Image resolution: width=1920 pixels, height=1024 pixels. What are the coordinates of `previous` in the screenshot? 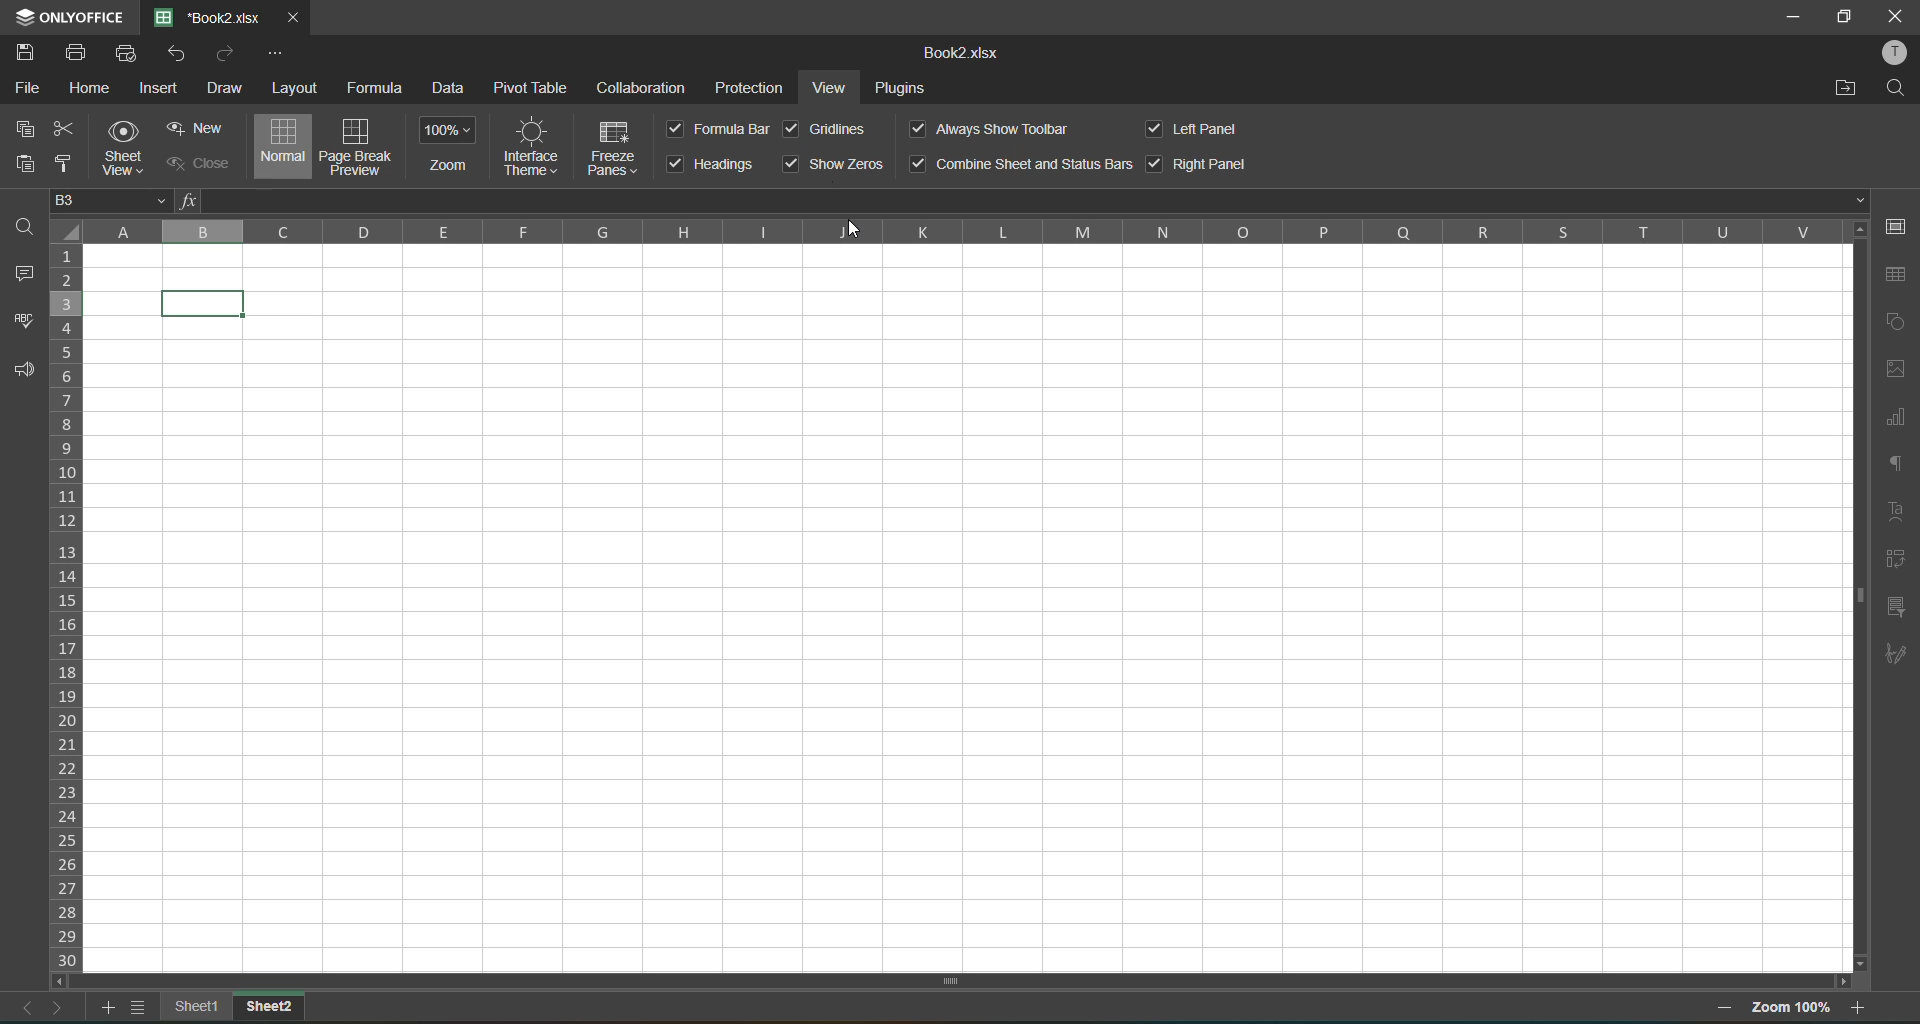 It's located at (20, 1008).